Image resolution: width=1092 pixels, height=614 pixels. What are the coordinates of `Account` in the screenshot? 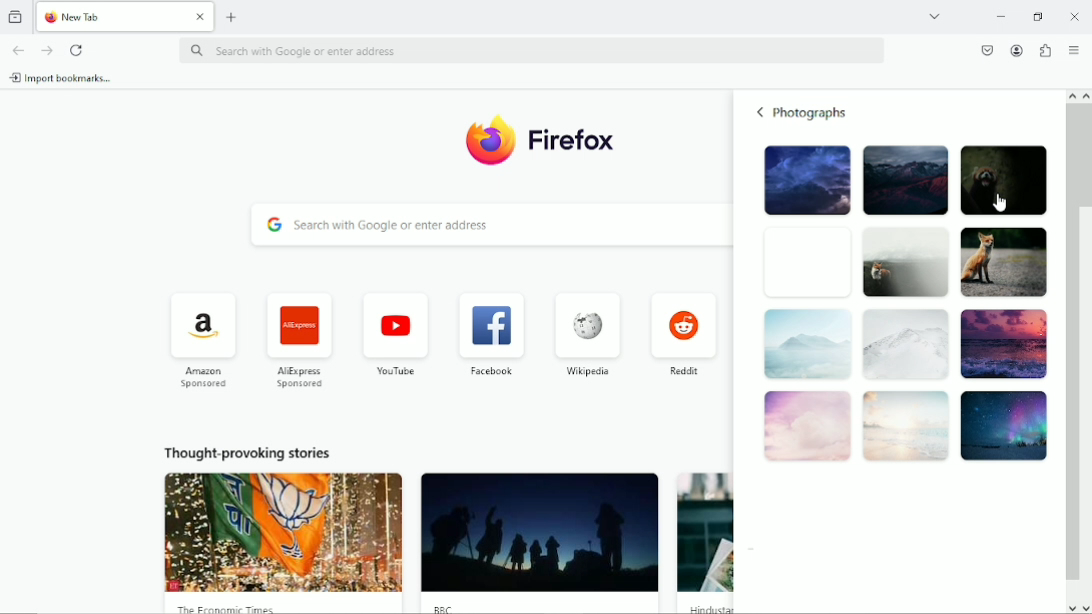 It's located at (1017, 49).